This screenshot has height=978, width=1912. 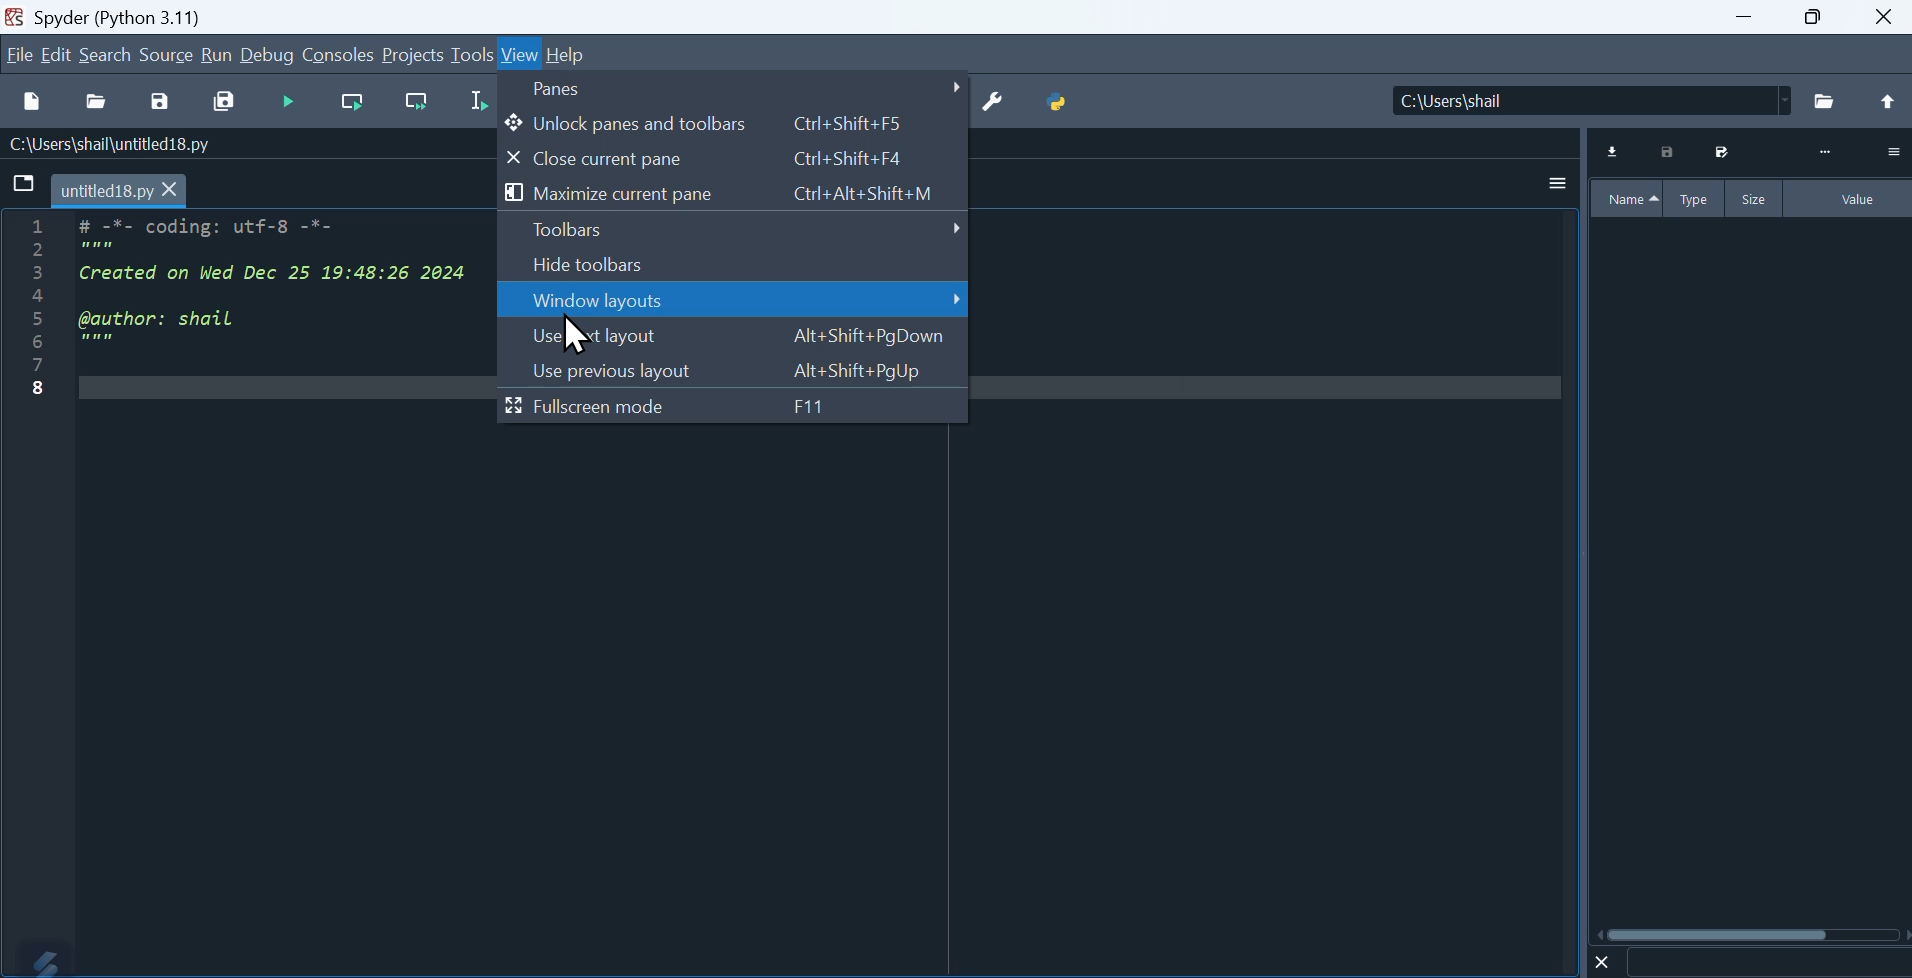 What do you see at coordinates (733, 230) in the screenshot?
I see `Toolbars` at bounding box center [733, 230].